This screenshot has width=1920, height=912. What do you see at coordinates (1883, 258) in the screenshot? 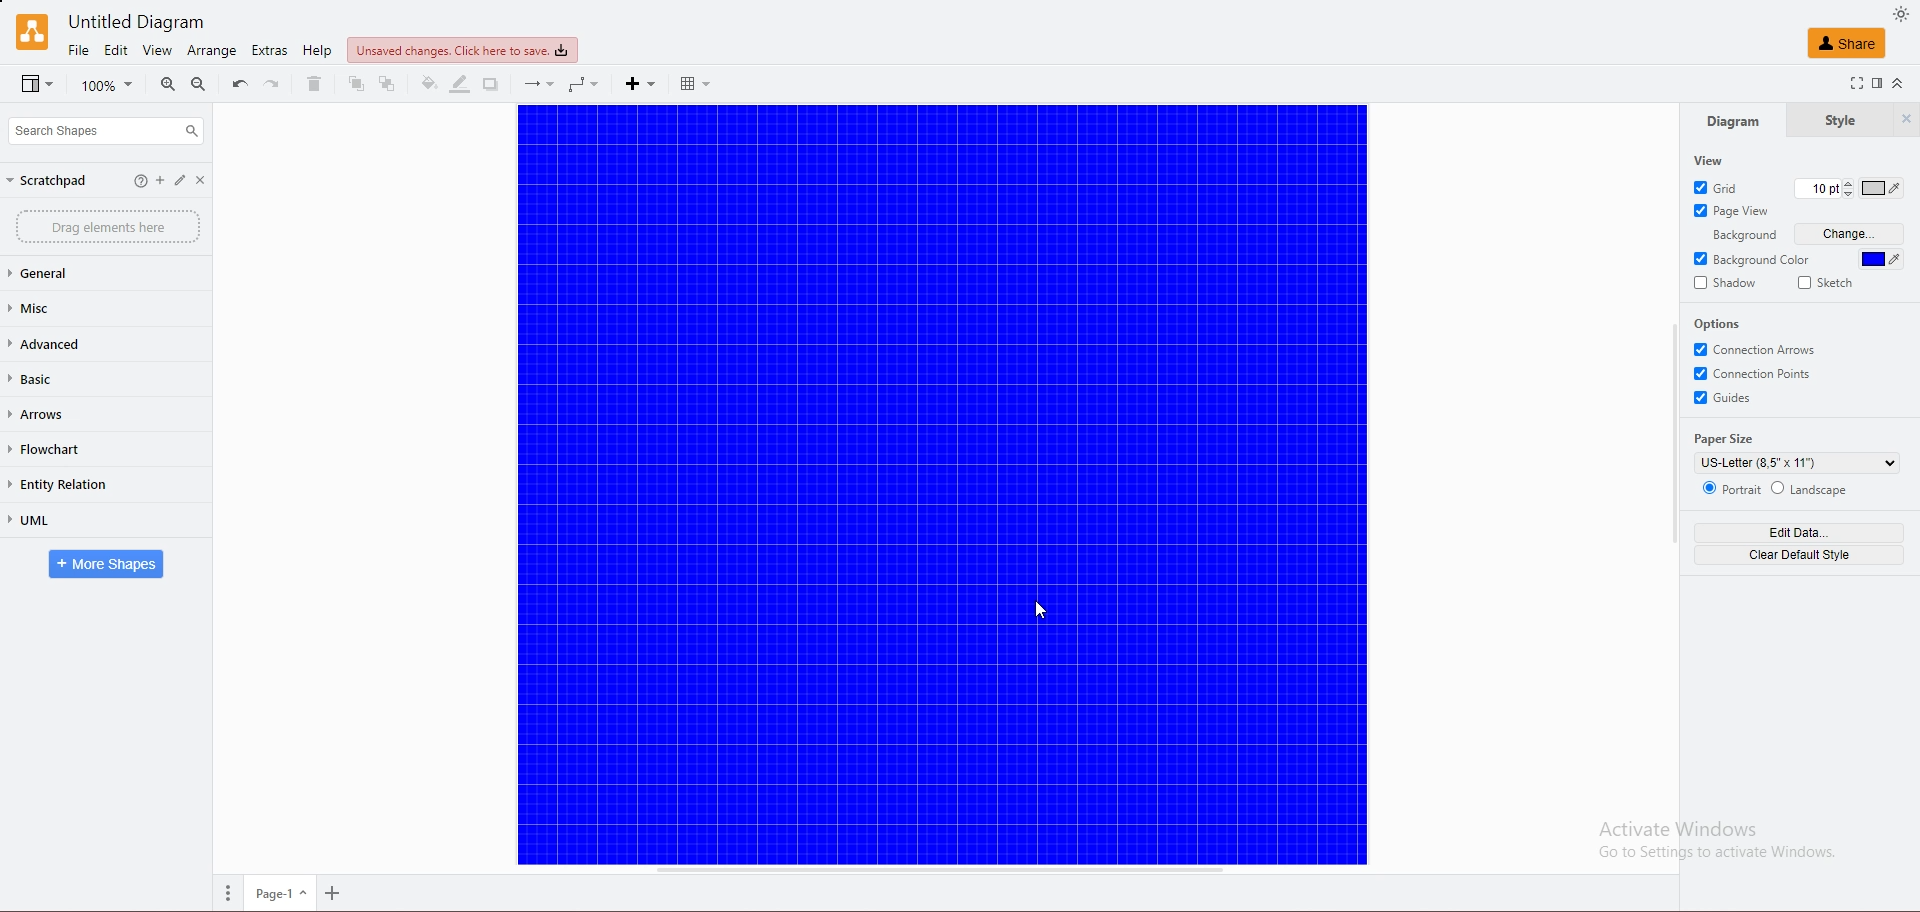
I see `color selector` at bounding box center [1883, 258].